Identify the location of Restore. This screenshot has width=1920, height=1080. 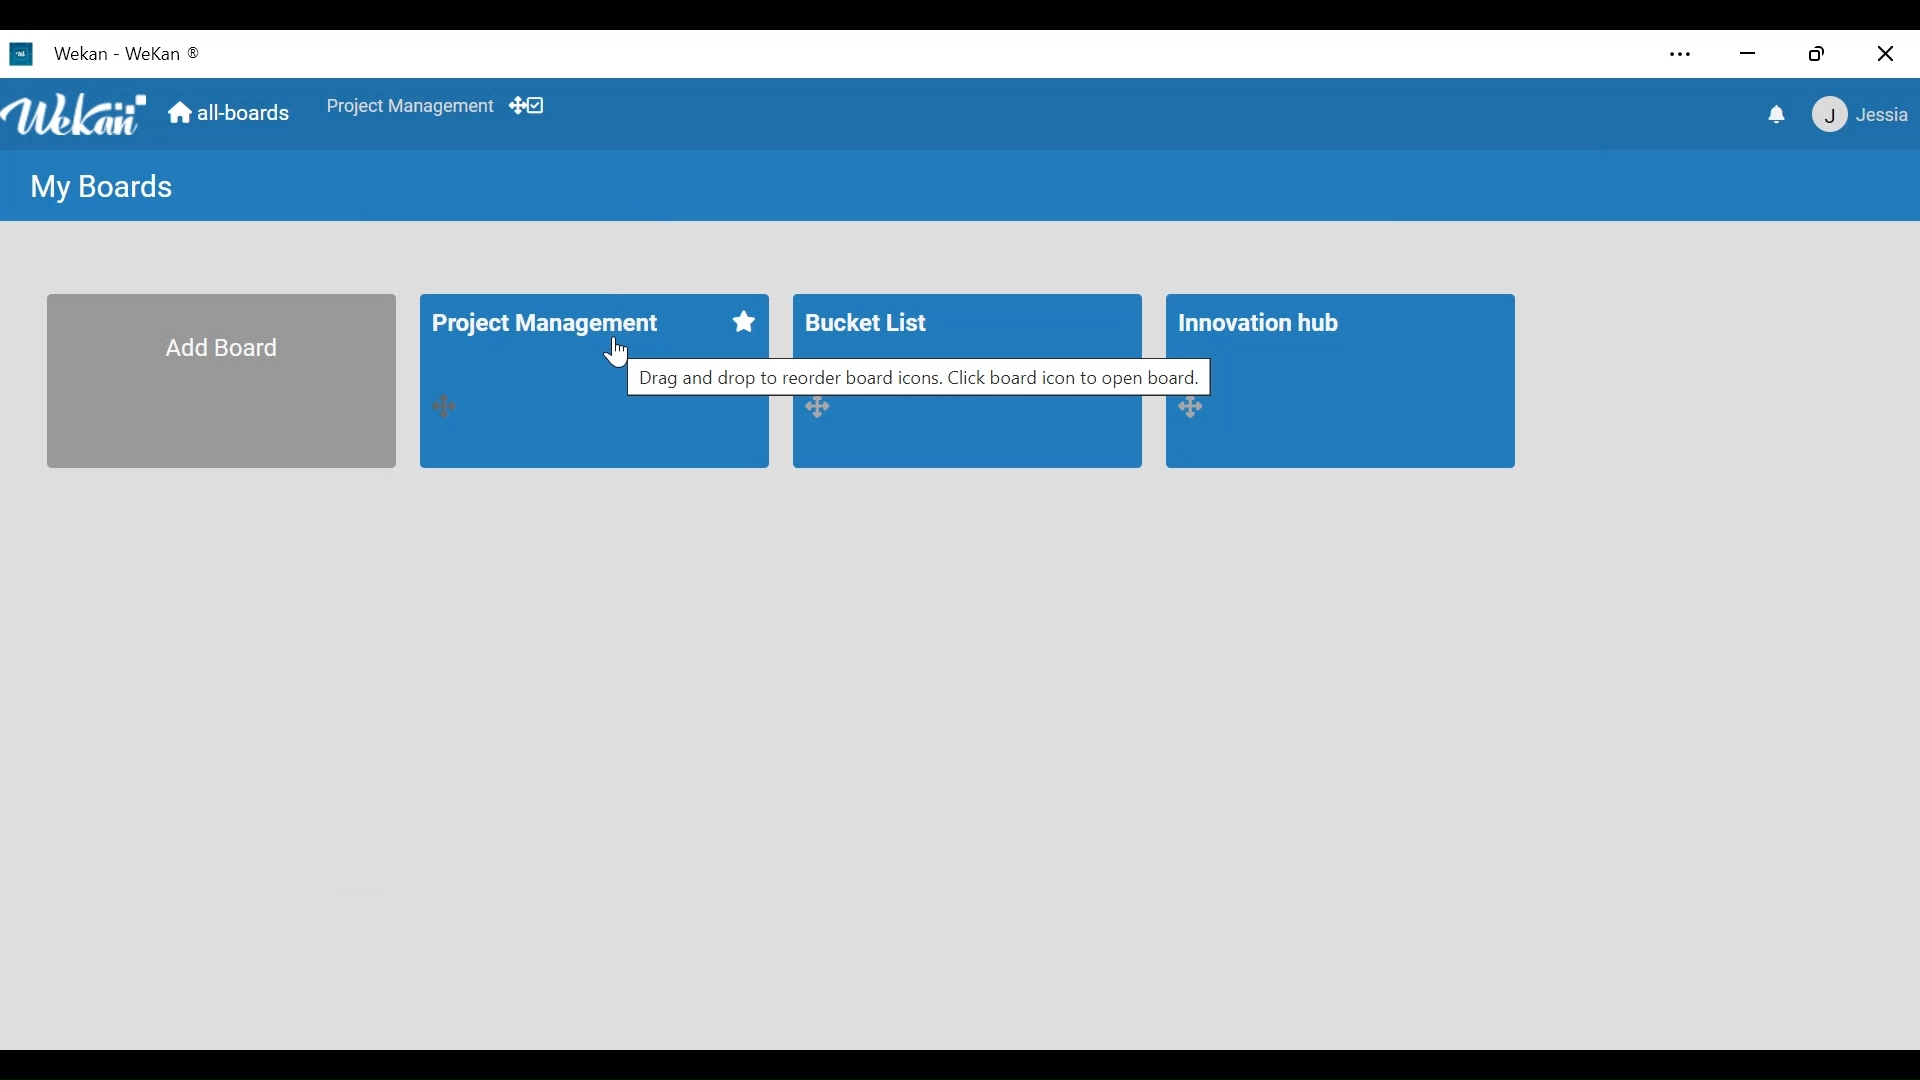
(1816, 52).